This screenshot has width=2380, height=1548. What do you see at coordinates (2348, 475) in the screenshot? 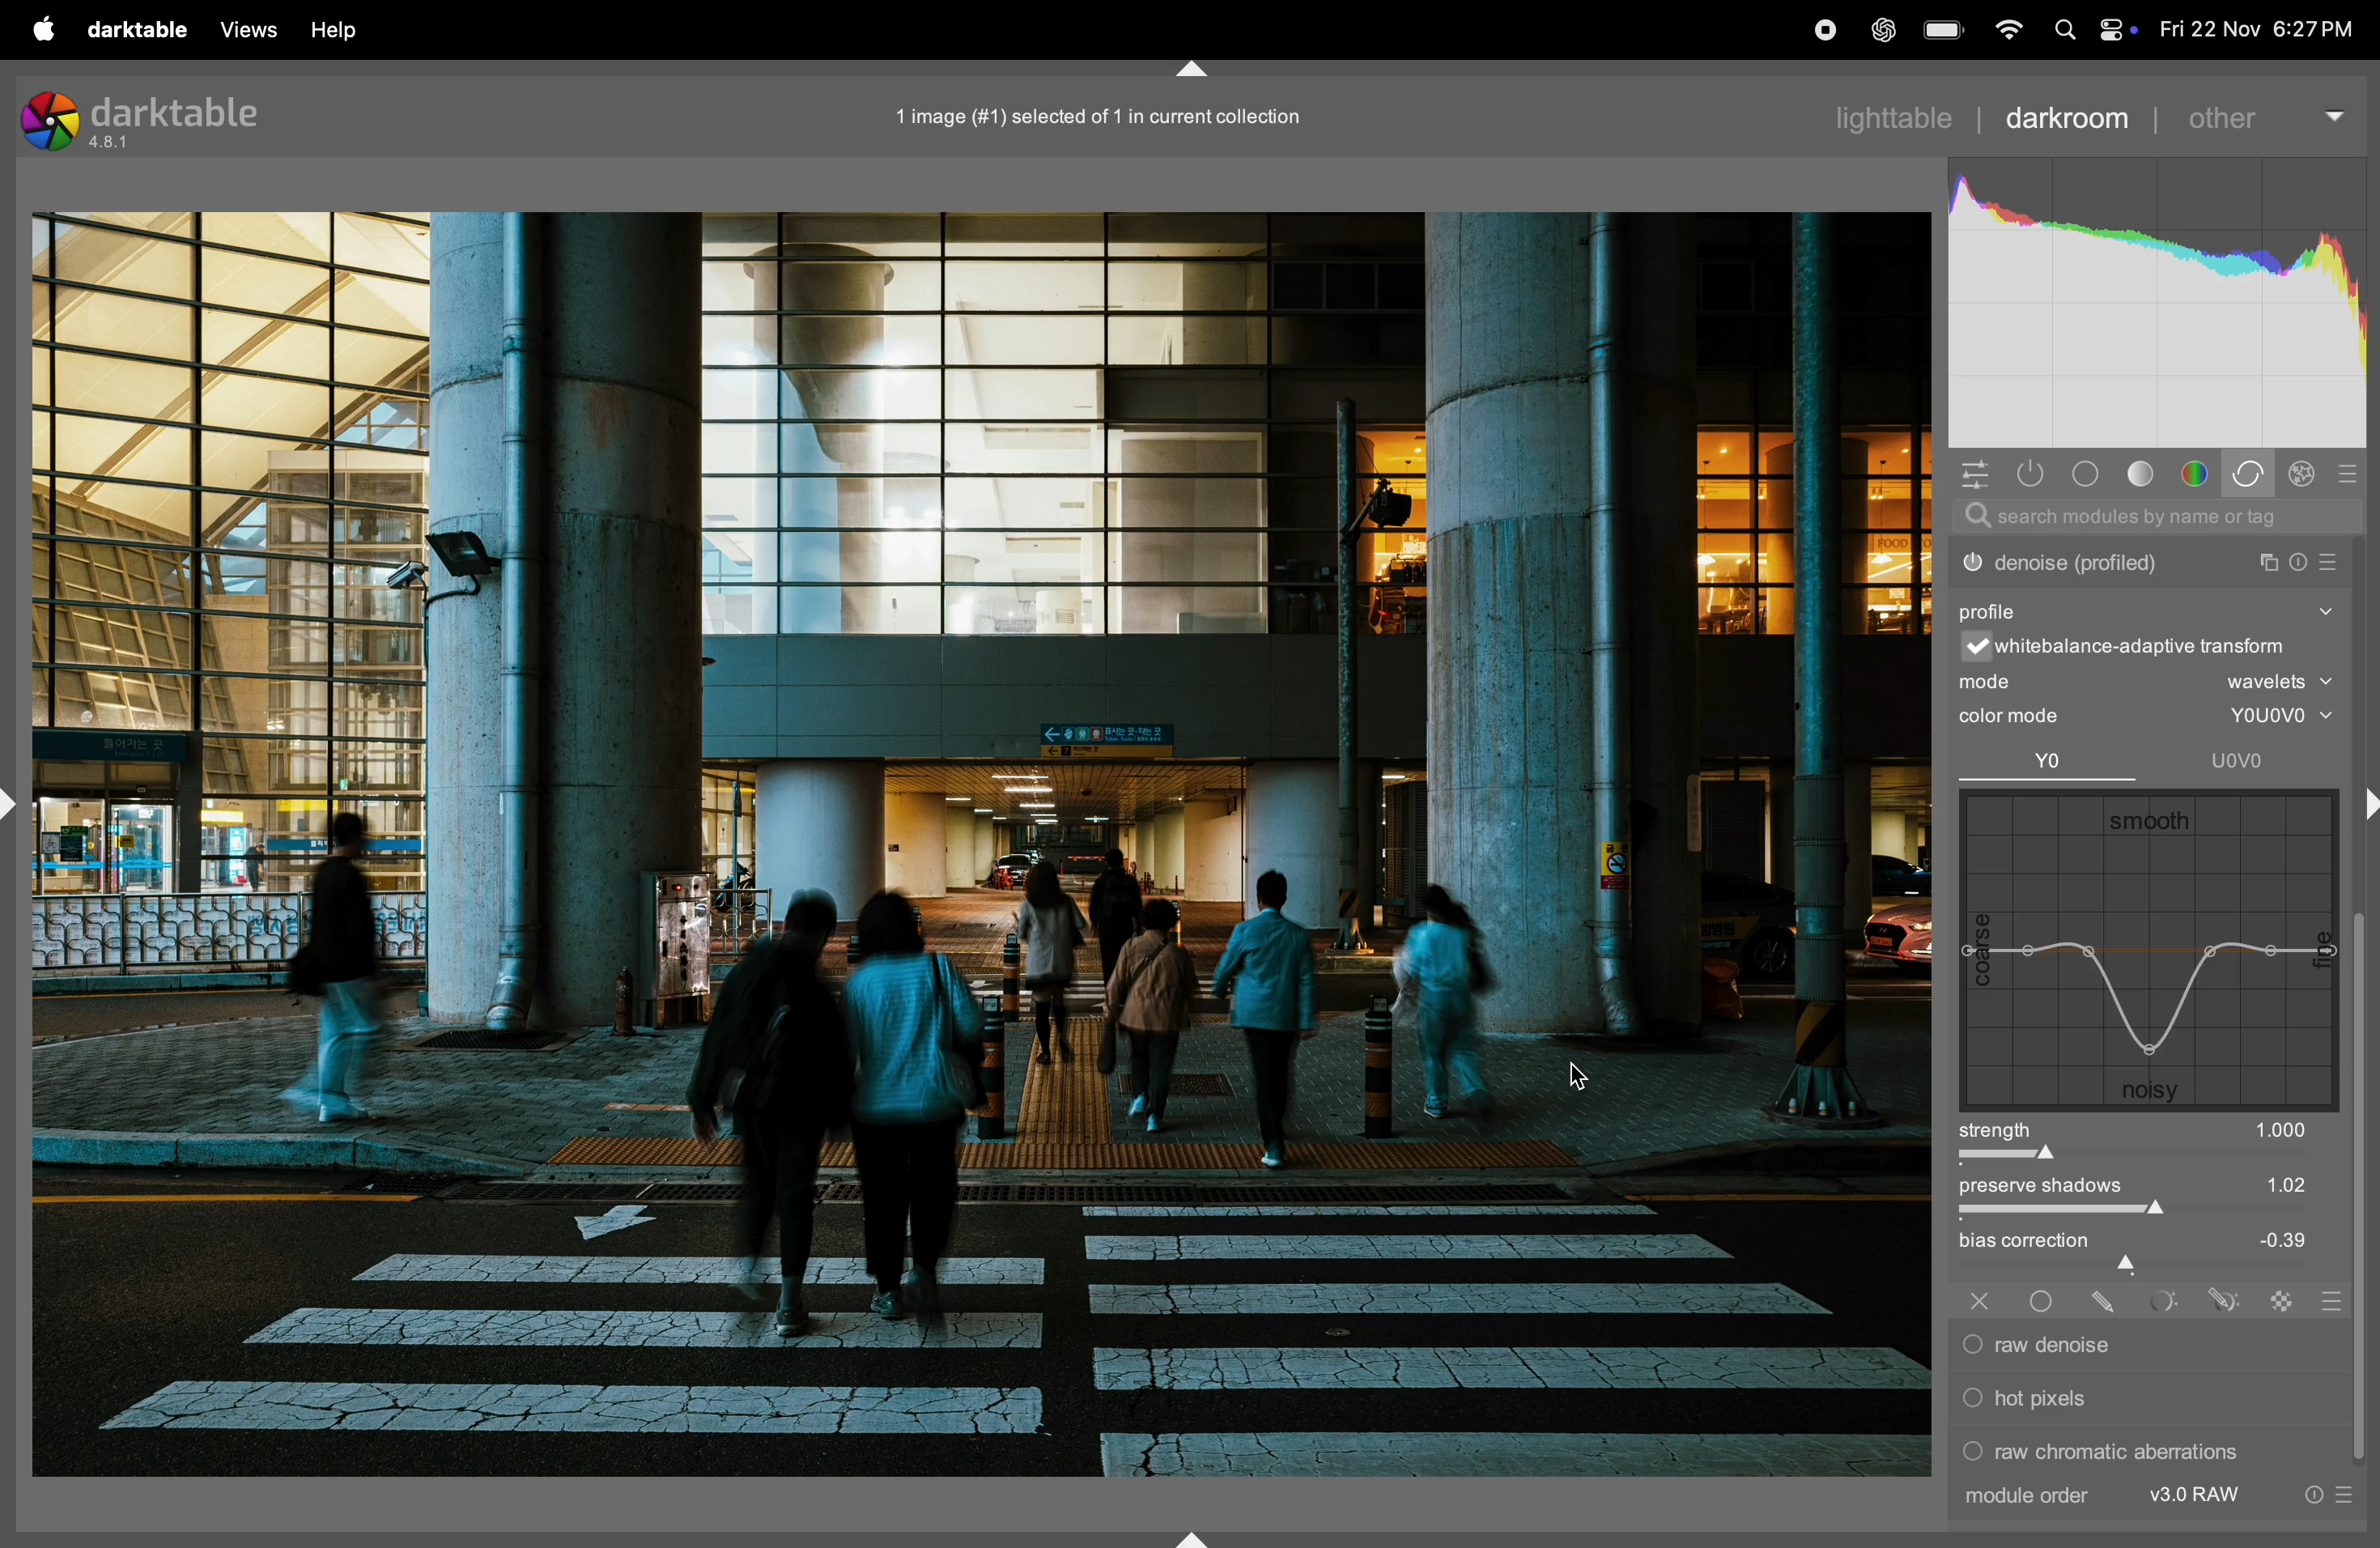
I see `presets` at bounding box center [2348, 475].